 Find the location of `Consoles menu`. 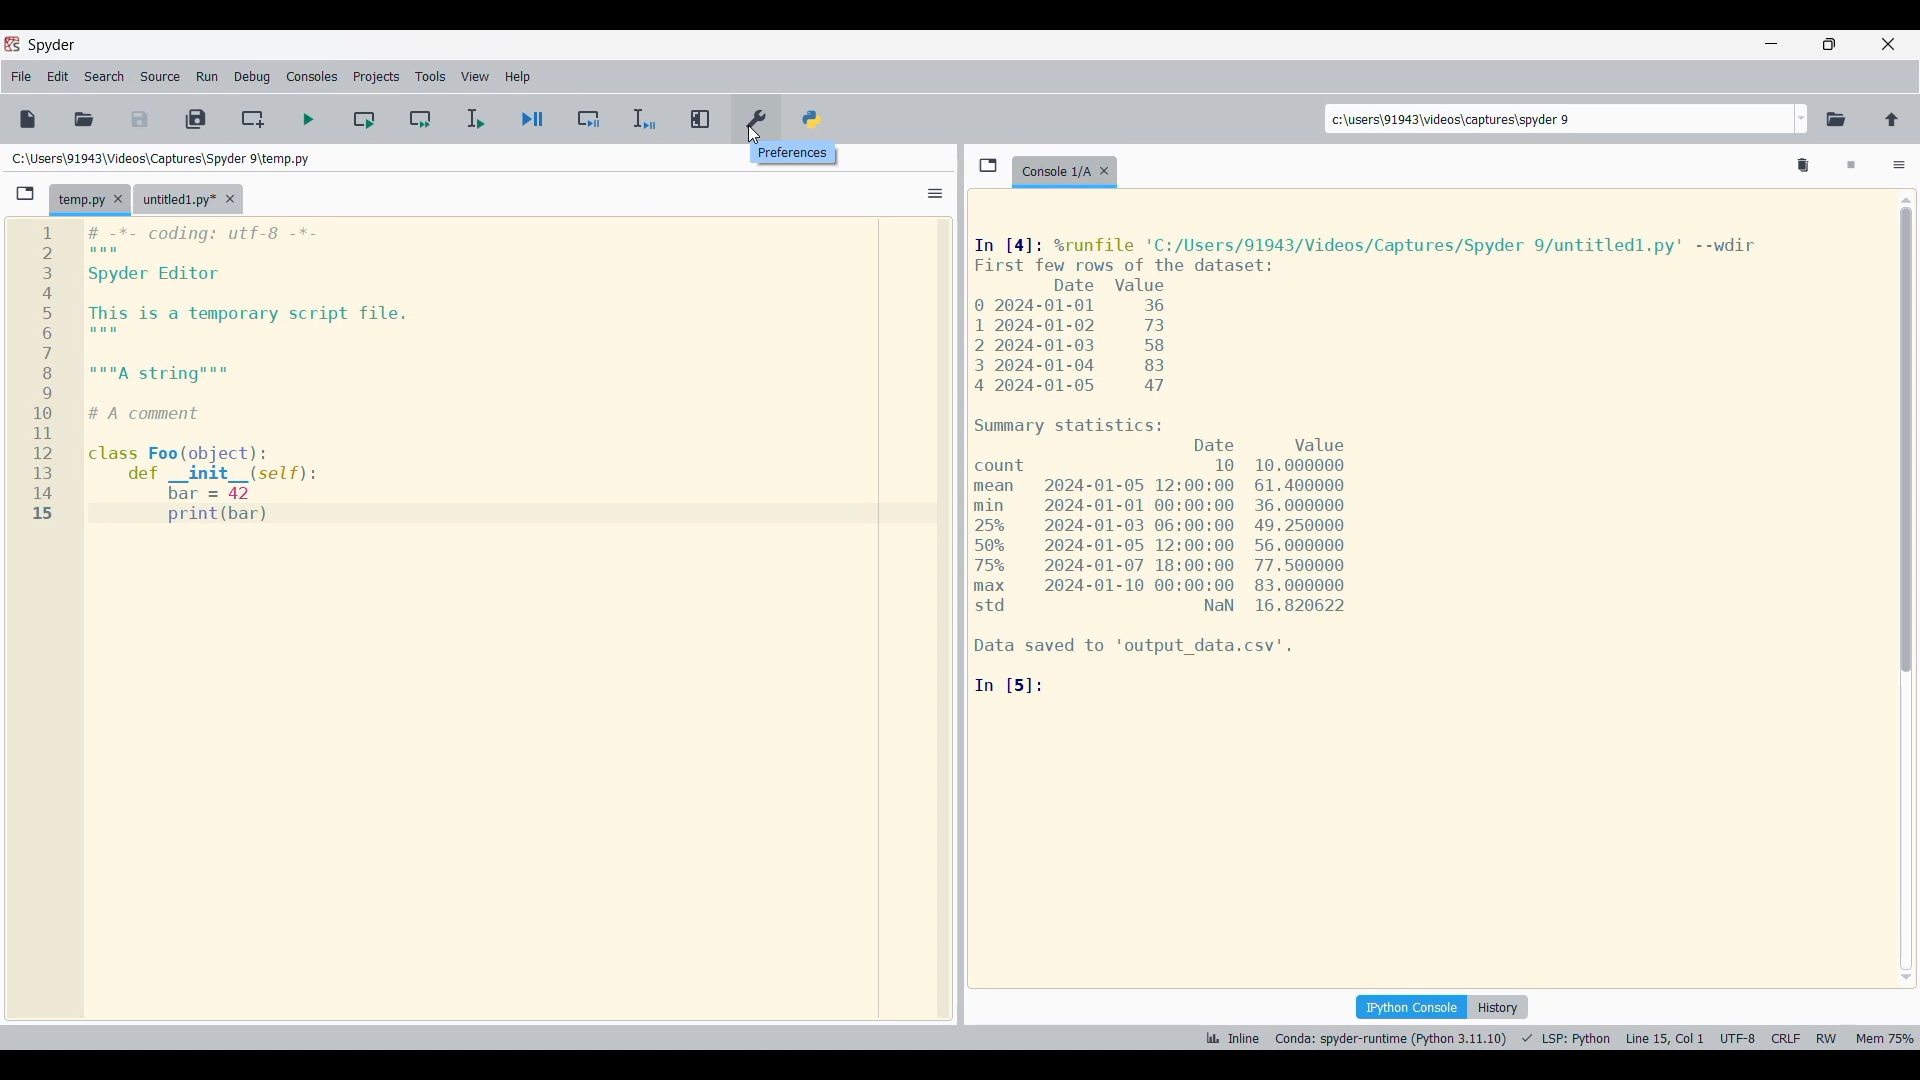

Consoles menu is located at coordinates (312, 77).